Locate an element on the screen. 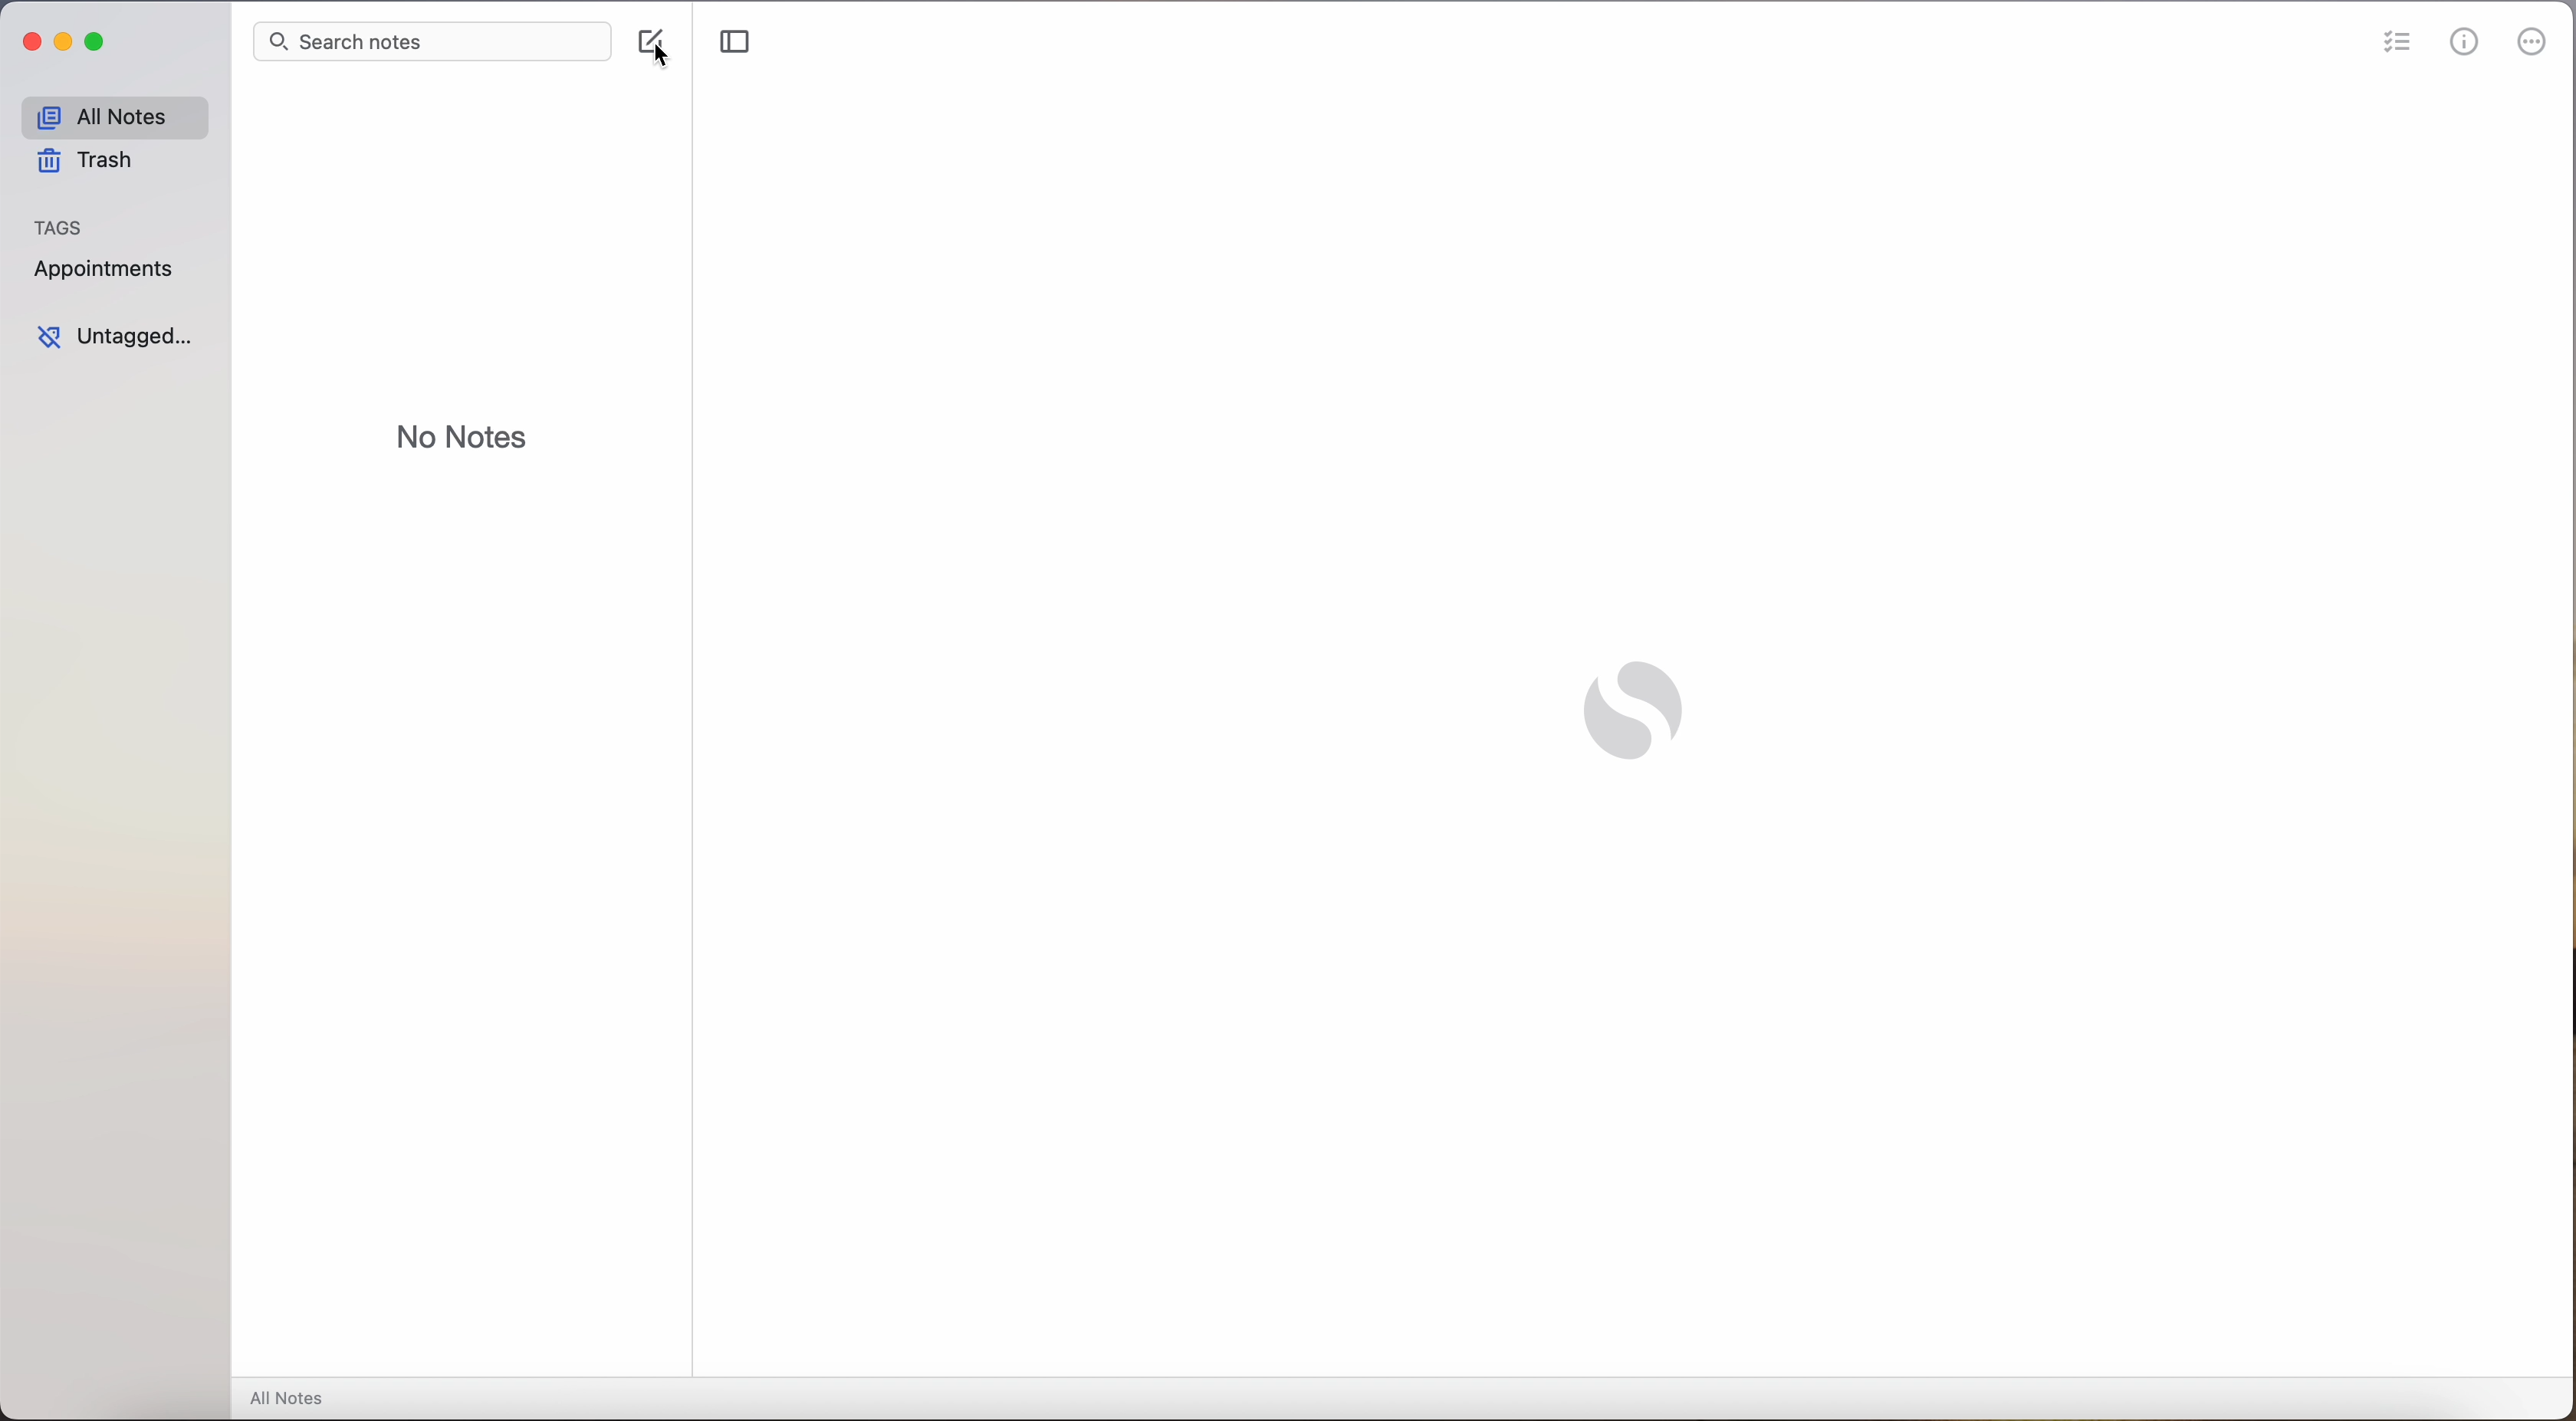  toggle sidebar is located at coordinates (734, 43).